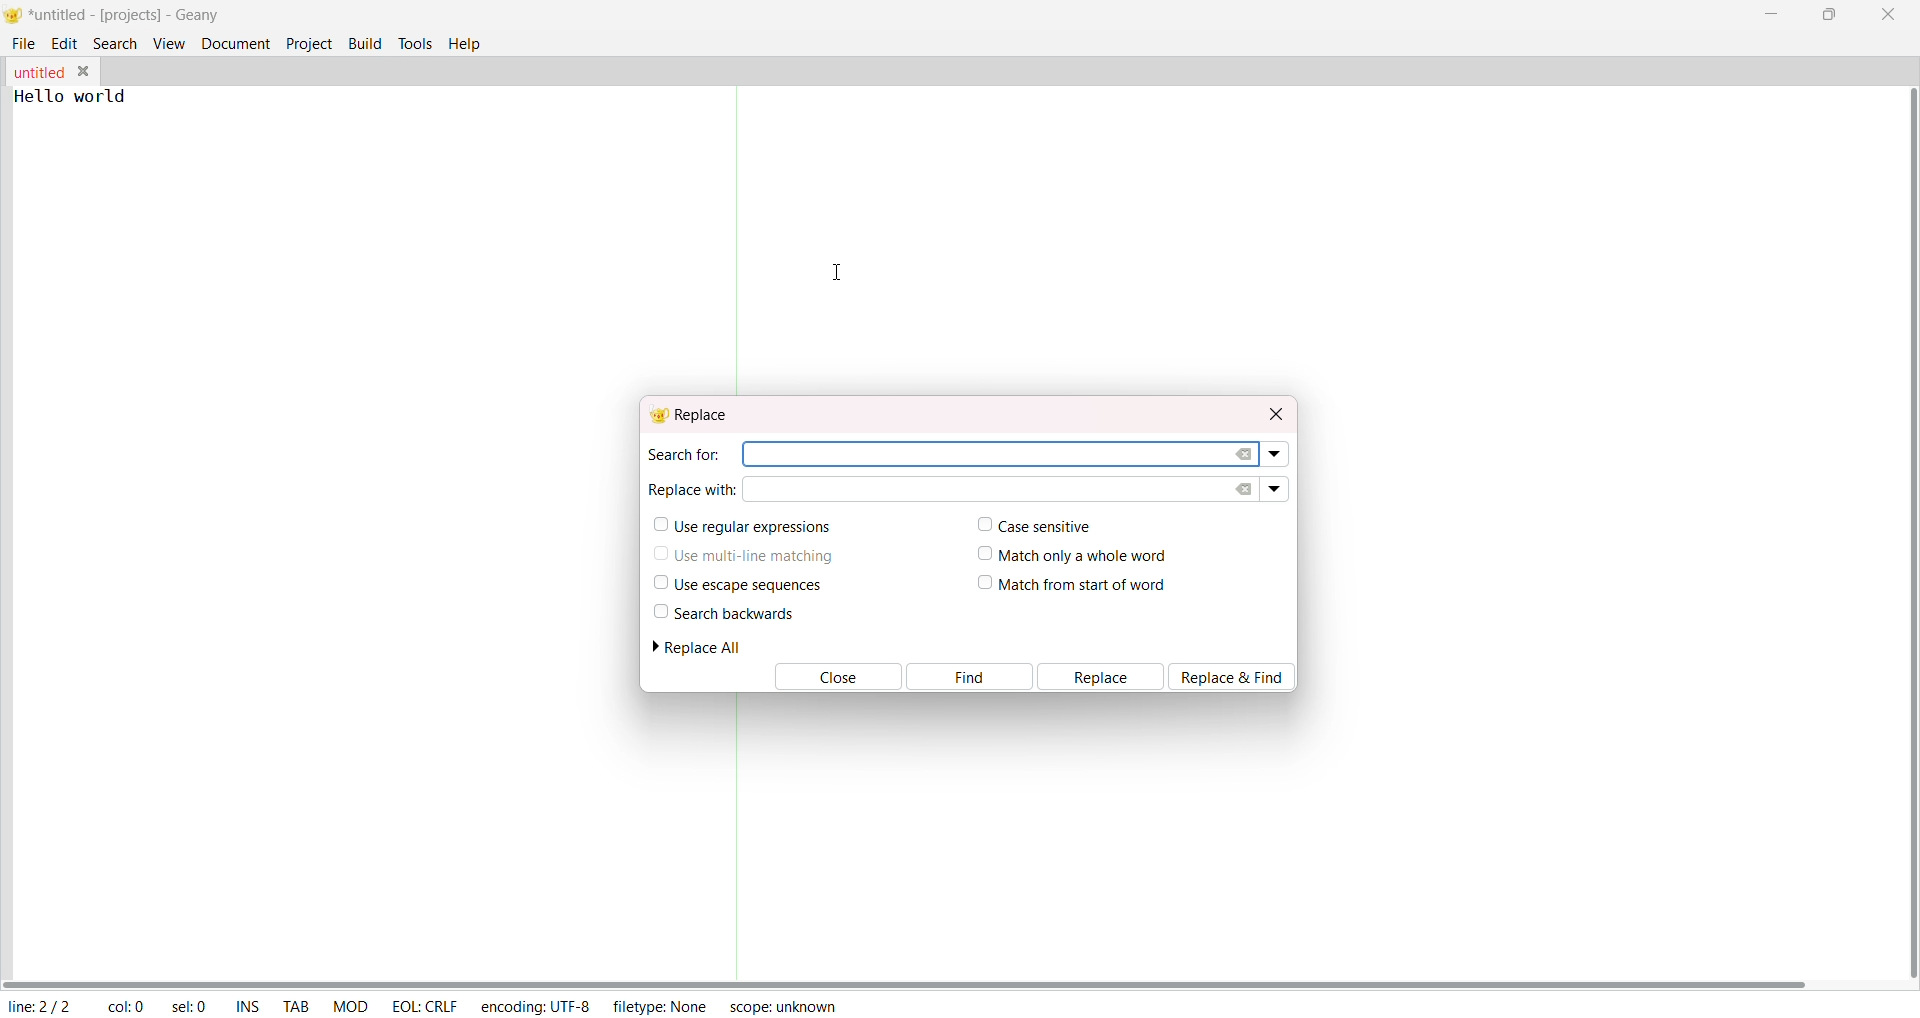 The width and height of the screenshot is (1920, 1018). Describe the element at coordinates (1272, 411) in the screenshot. I see `close dialog` at that location.